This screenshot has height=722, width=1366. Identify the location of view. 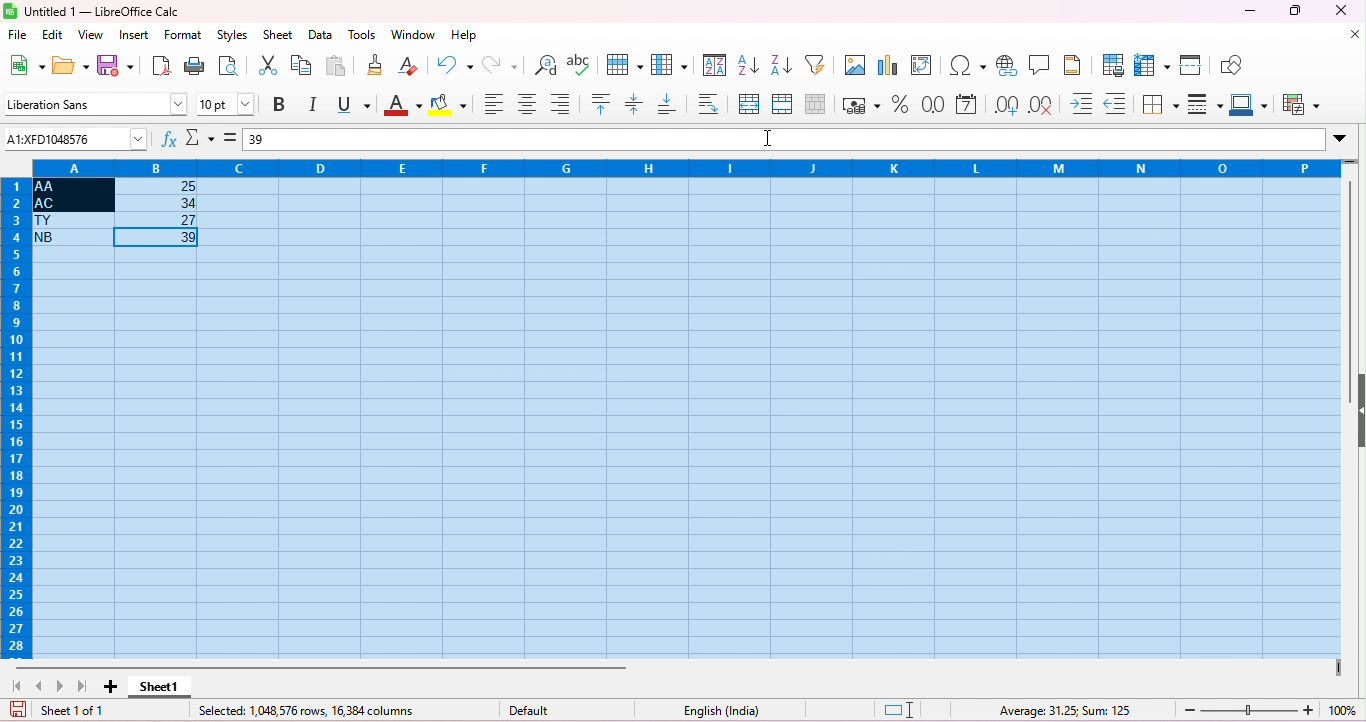
(90, 36).